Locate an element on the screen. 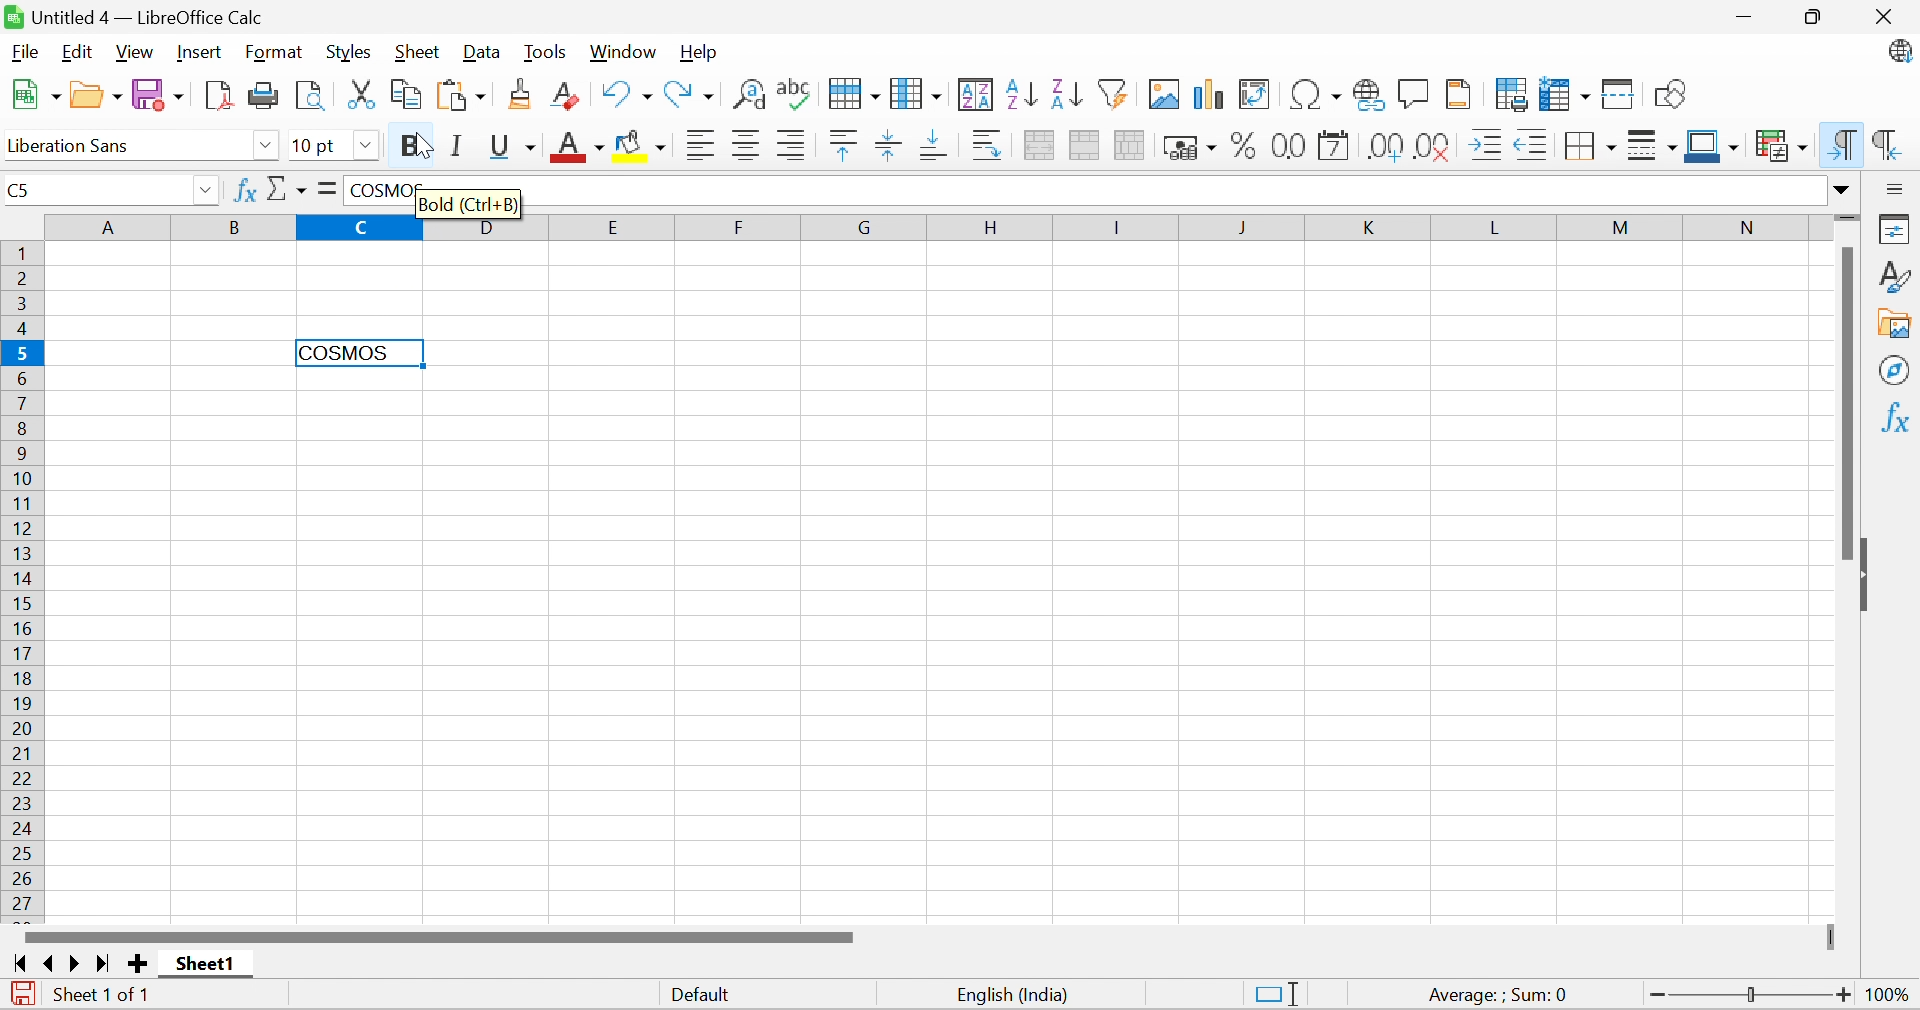 The width and height of the screenshot is (1920, 1010). Minimize is located at coordinates (1744, 16).